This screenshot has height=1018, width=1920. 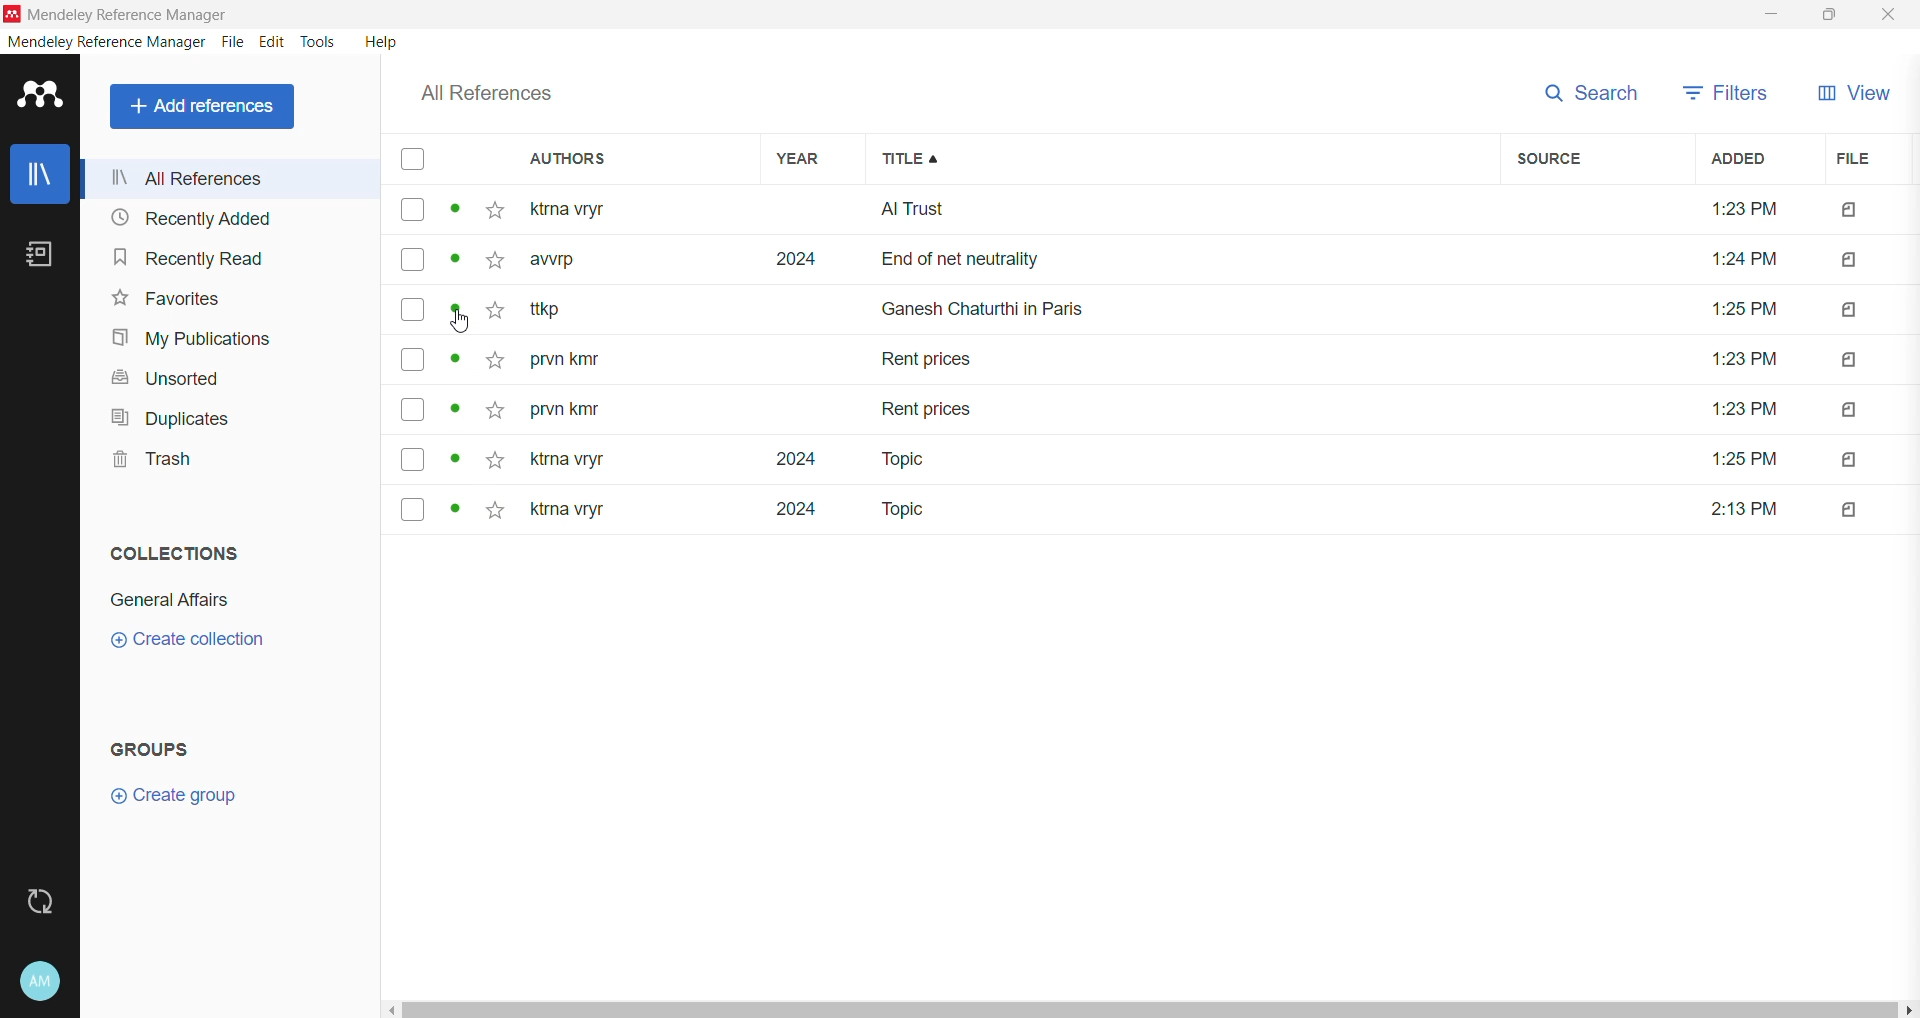 What do you see at coordinates (273, 43) in the screenshot?
I see `Edit` at bounding box center [273, 43].